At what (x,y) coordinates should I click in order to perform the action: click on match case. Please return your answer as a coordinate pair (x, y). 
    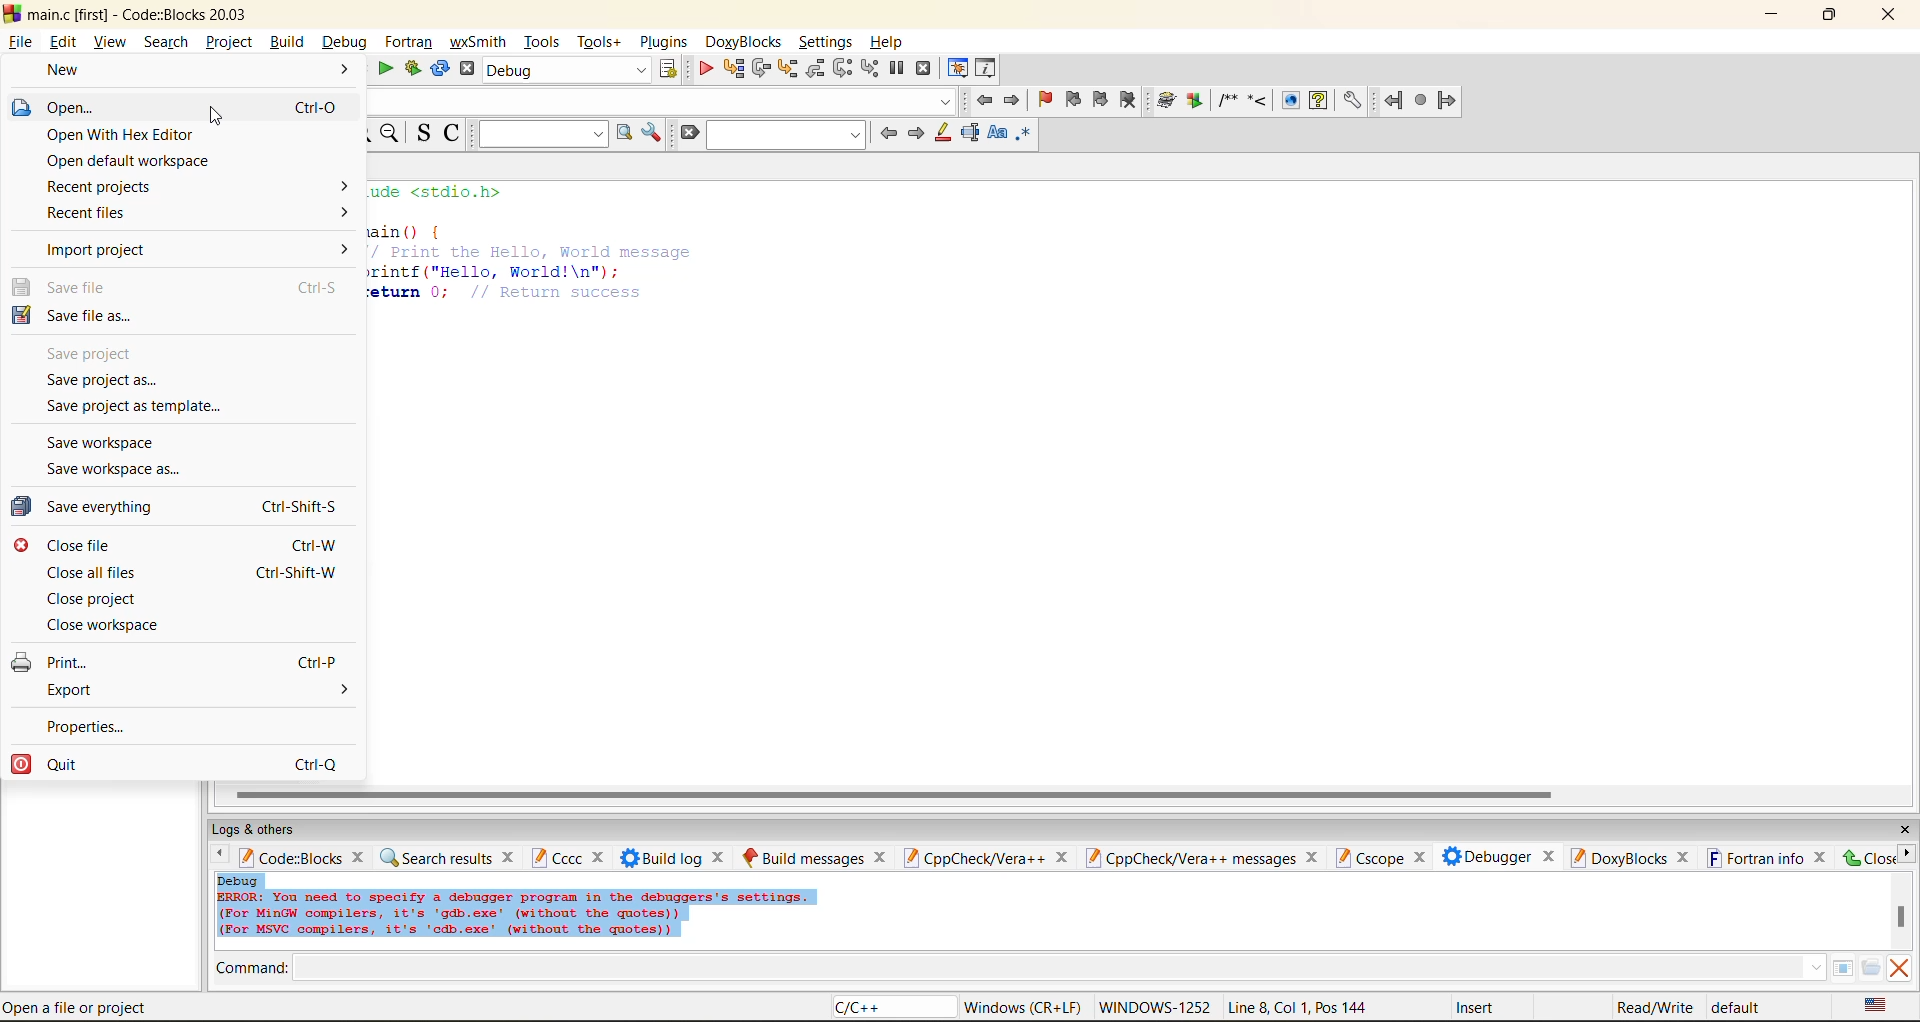
    Looking at the image, I should click on (996, 134).